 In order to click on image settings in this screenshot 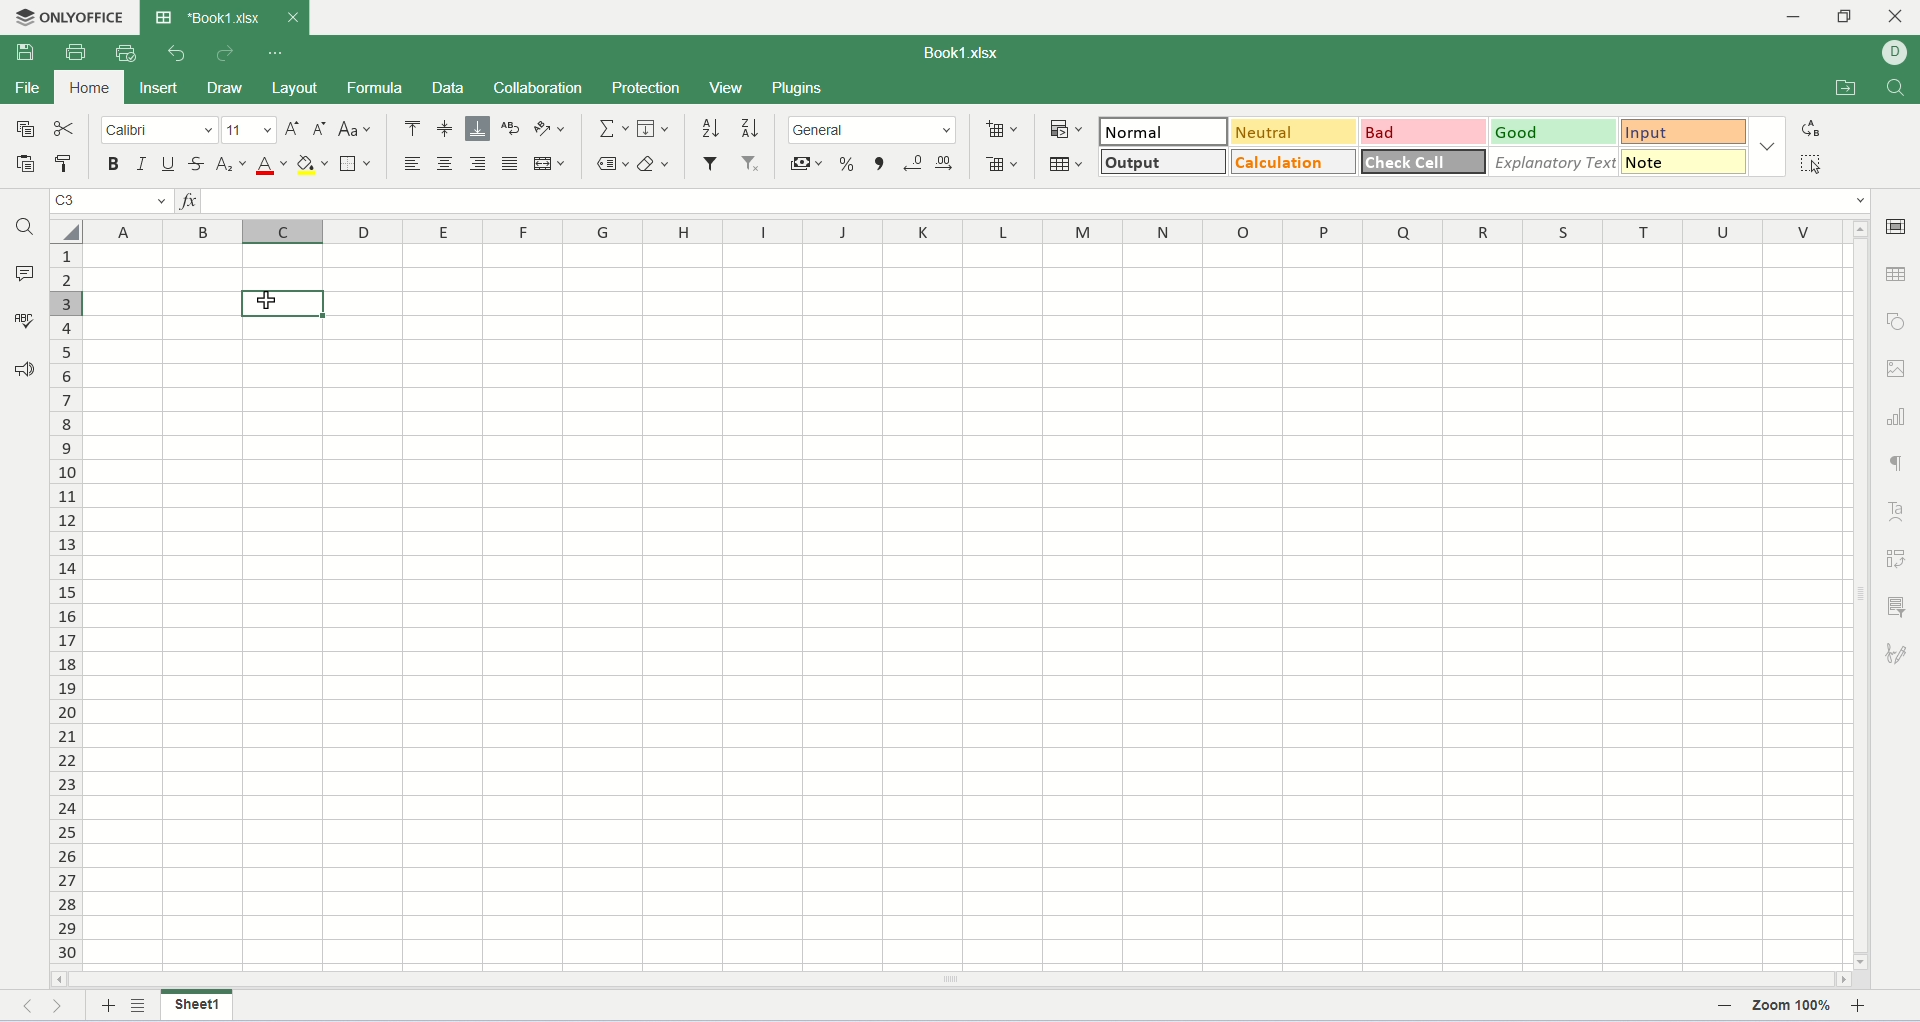, I will do `click(1900, 372)`.